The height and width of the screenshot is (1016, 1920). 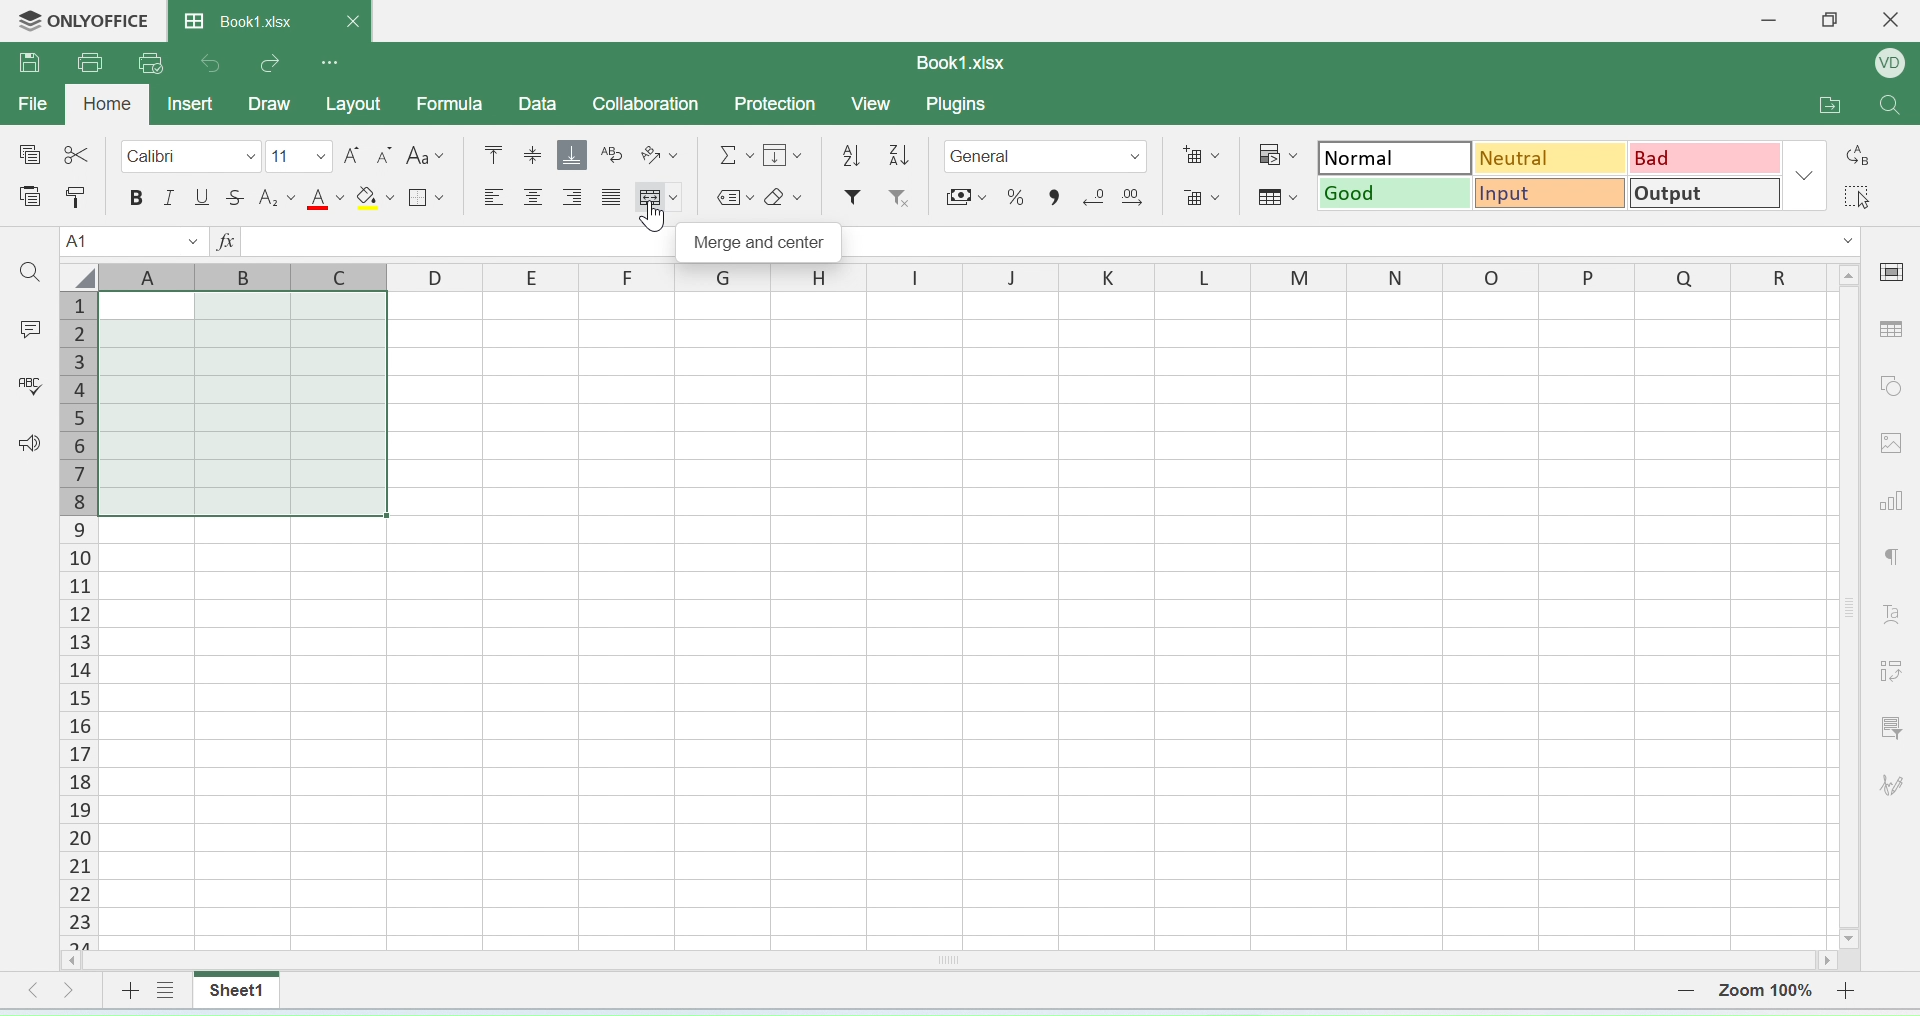 I want to click on select, so click(x=1859, y=197).